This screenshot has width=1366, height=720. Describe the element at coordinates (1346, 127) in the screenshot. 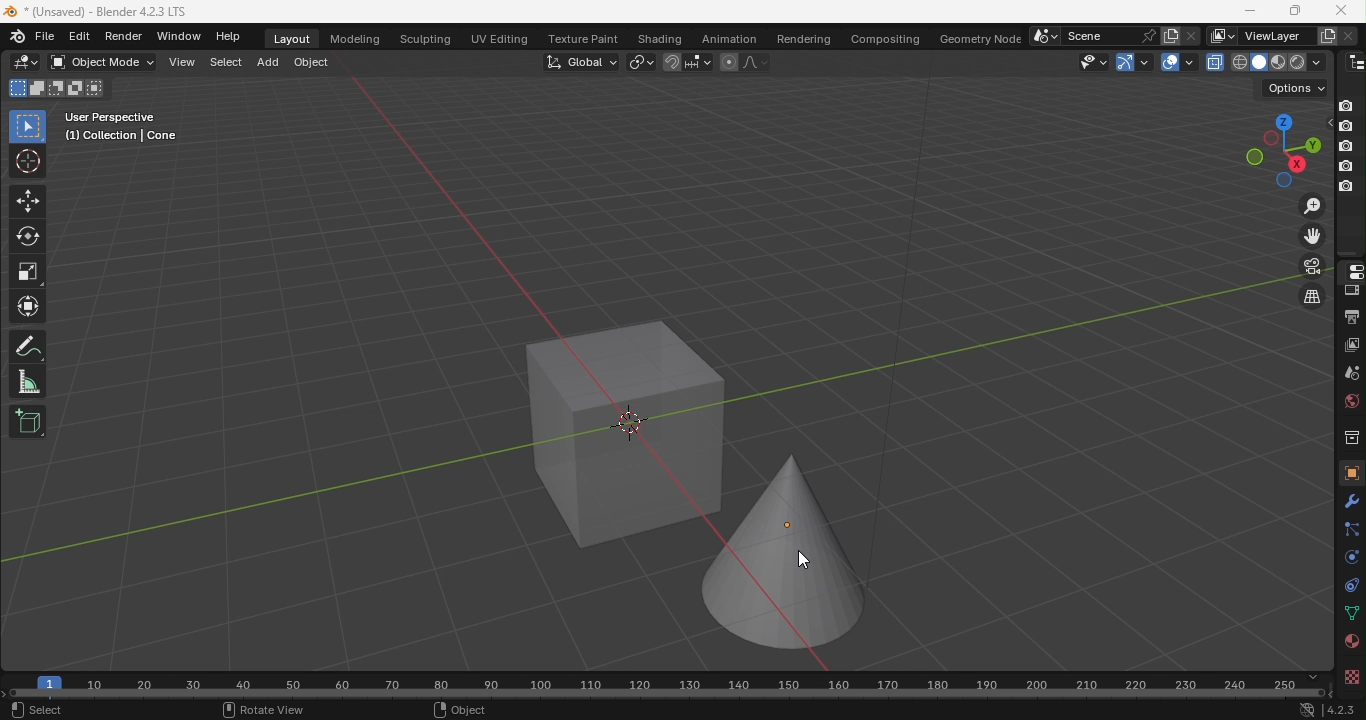

I see `disable in renders` at that location.